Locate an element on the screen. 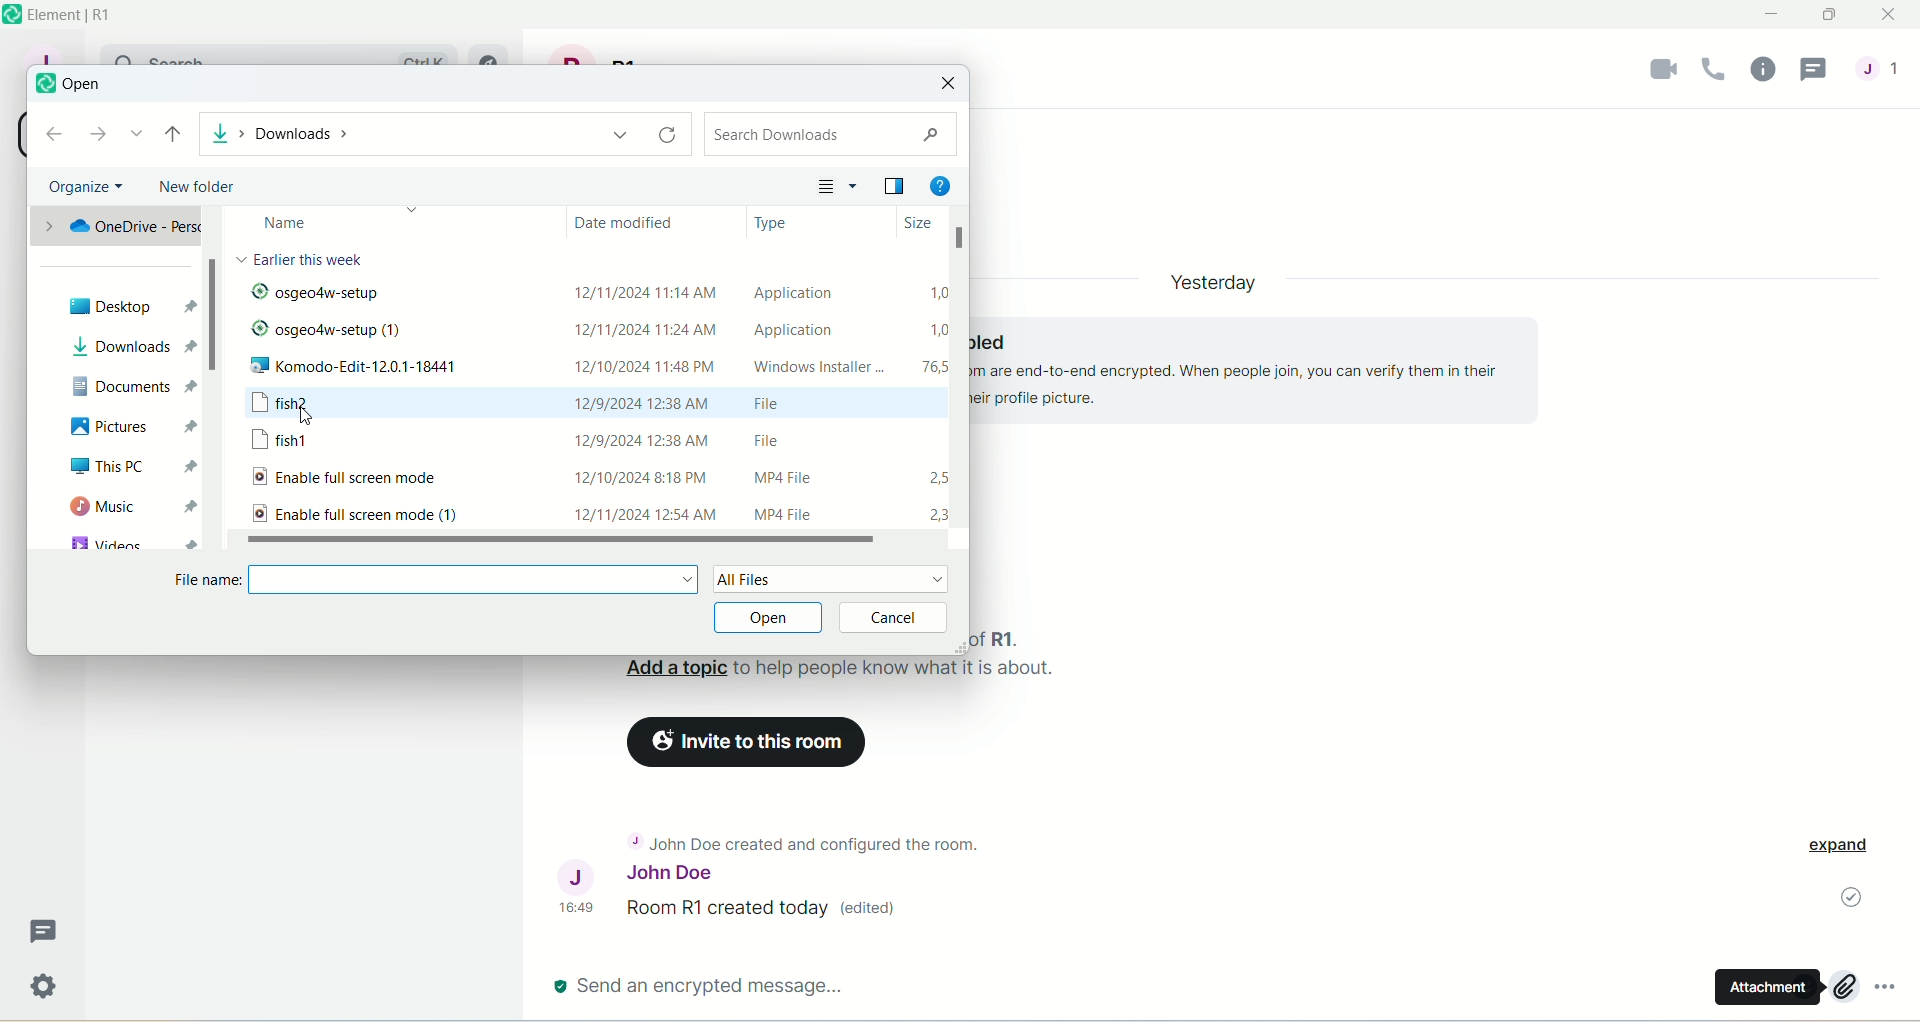 The height and width of the screenshot is (1022, 1920). horizontal scroll bar is located at coordinates (572, 541).